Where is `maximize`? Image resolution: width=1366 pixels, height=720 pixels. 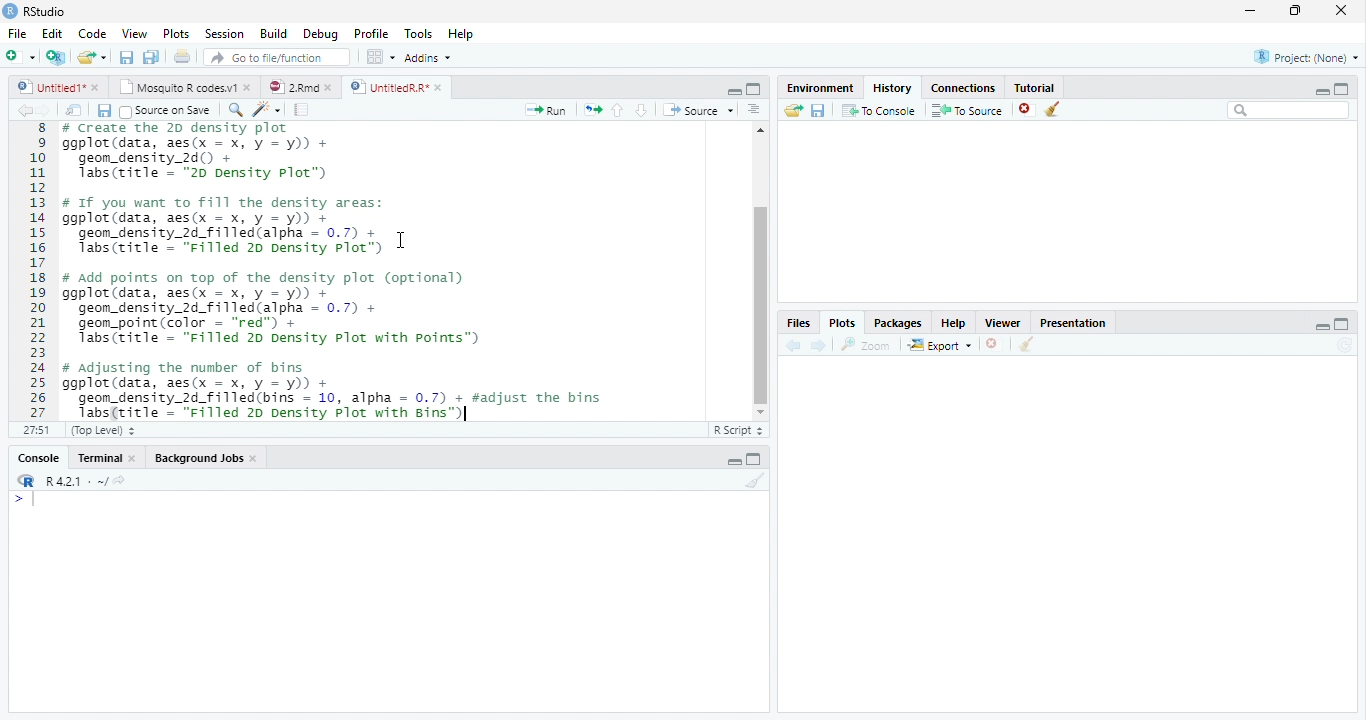
maximize is located at coordinates (1344, 323).